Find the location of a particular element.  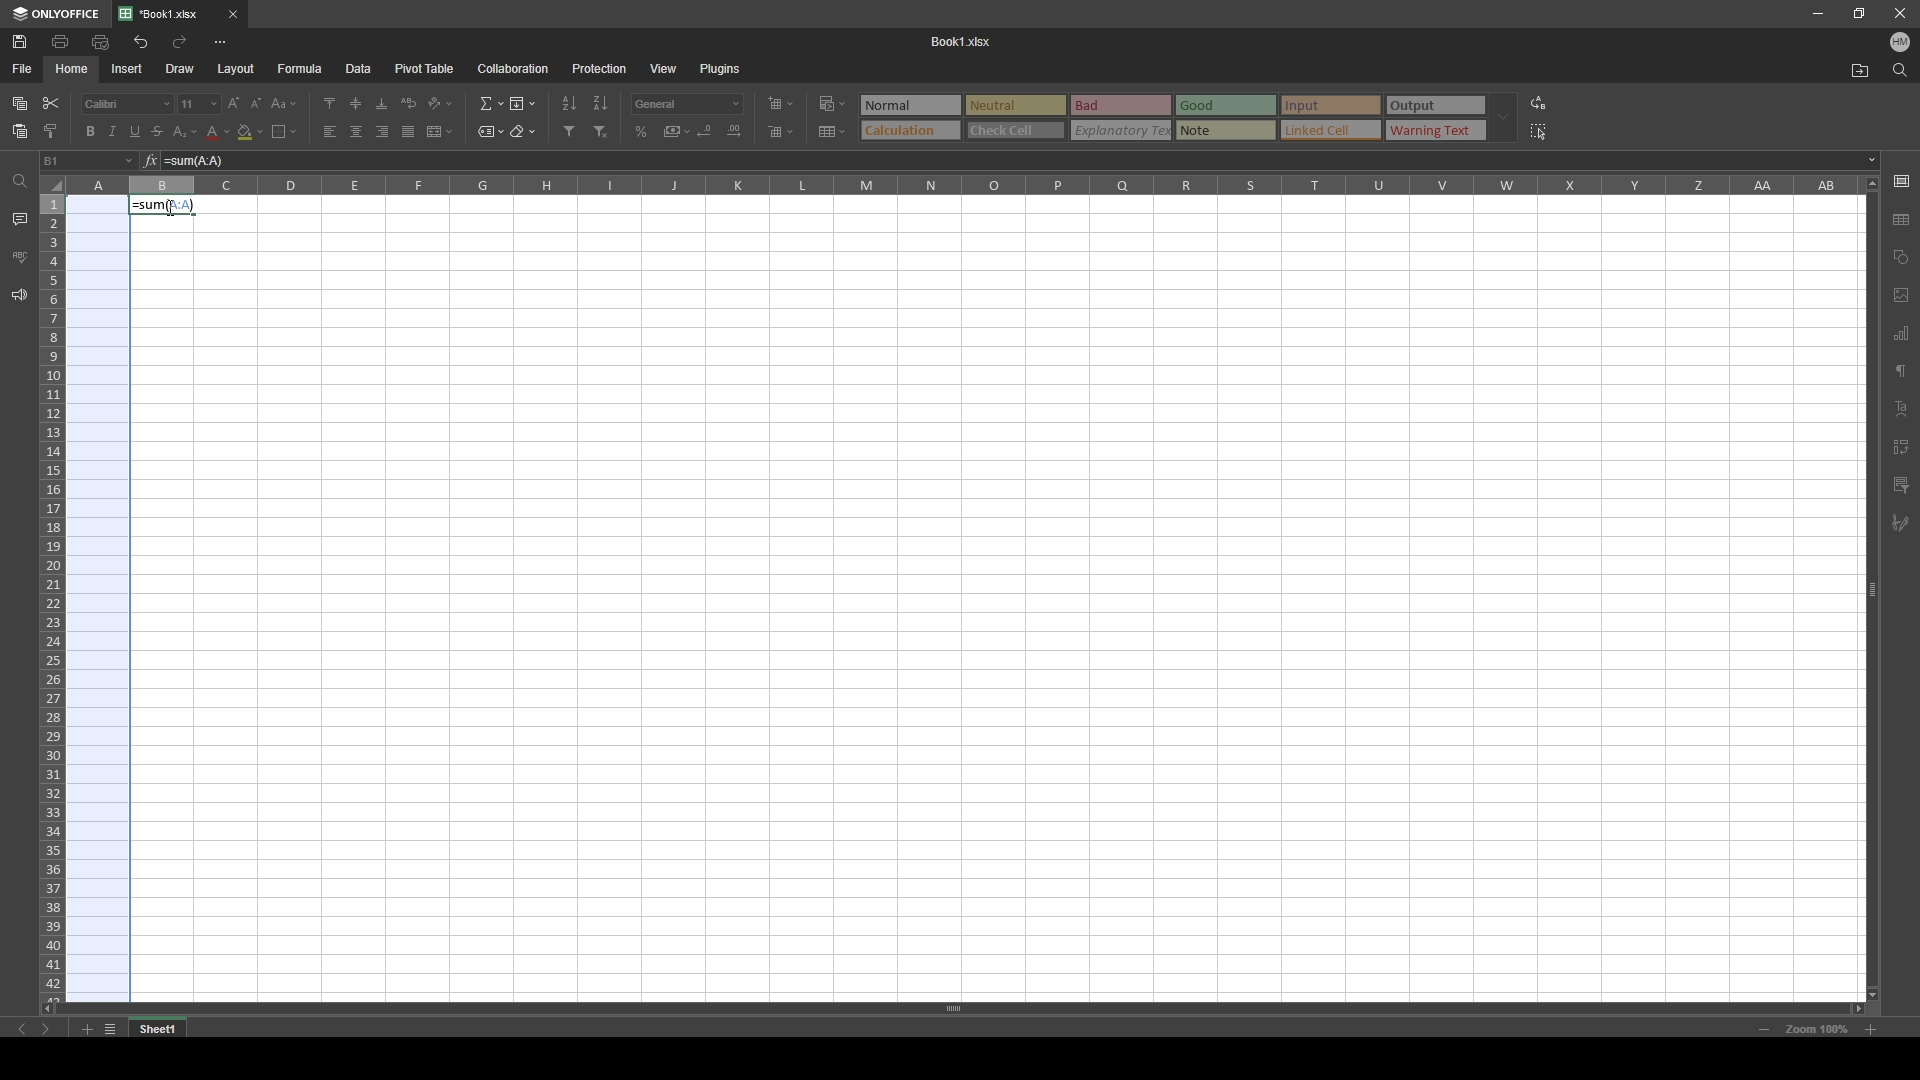

close is located at coordinates (1898, 13).